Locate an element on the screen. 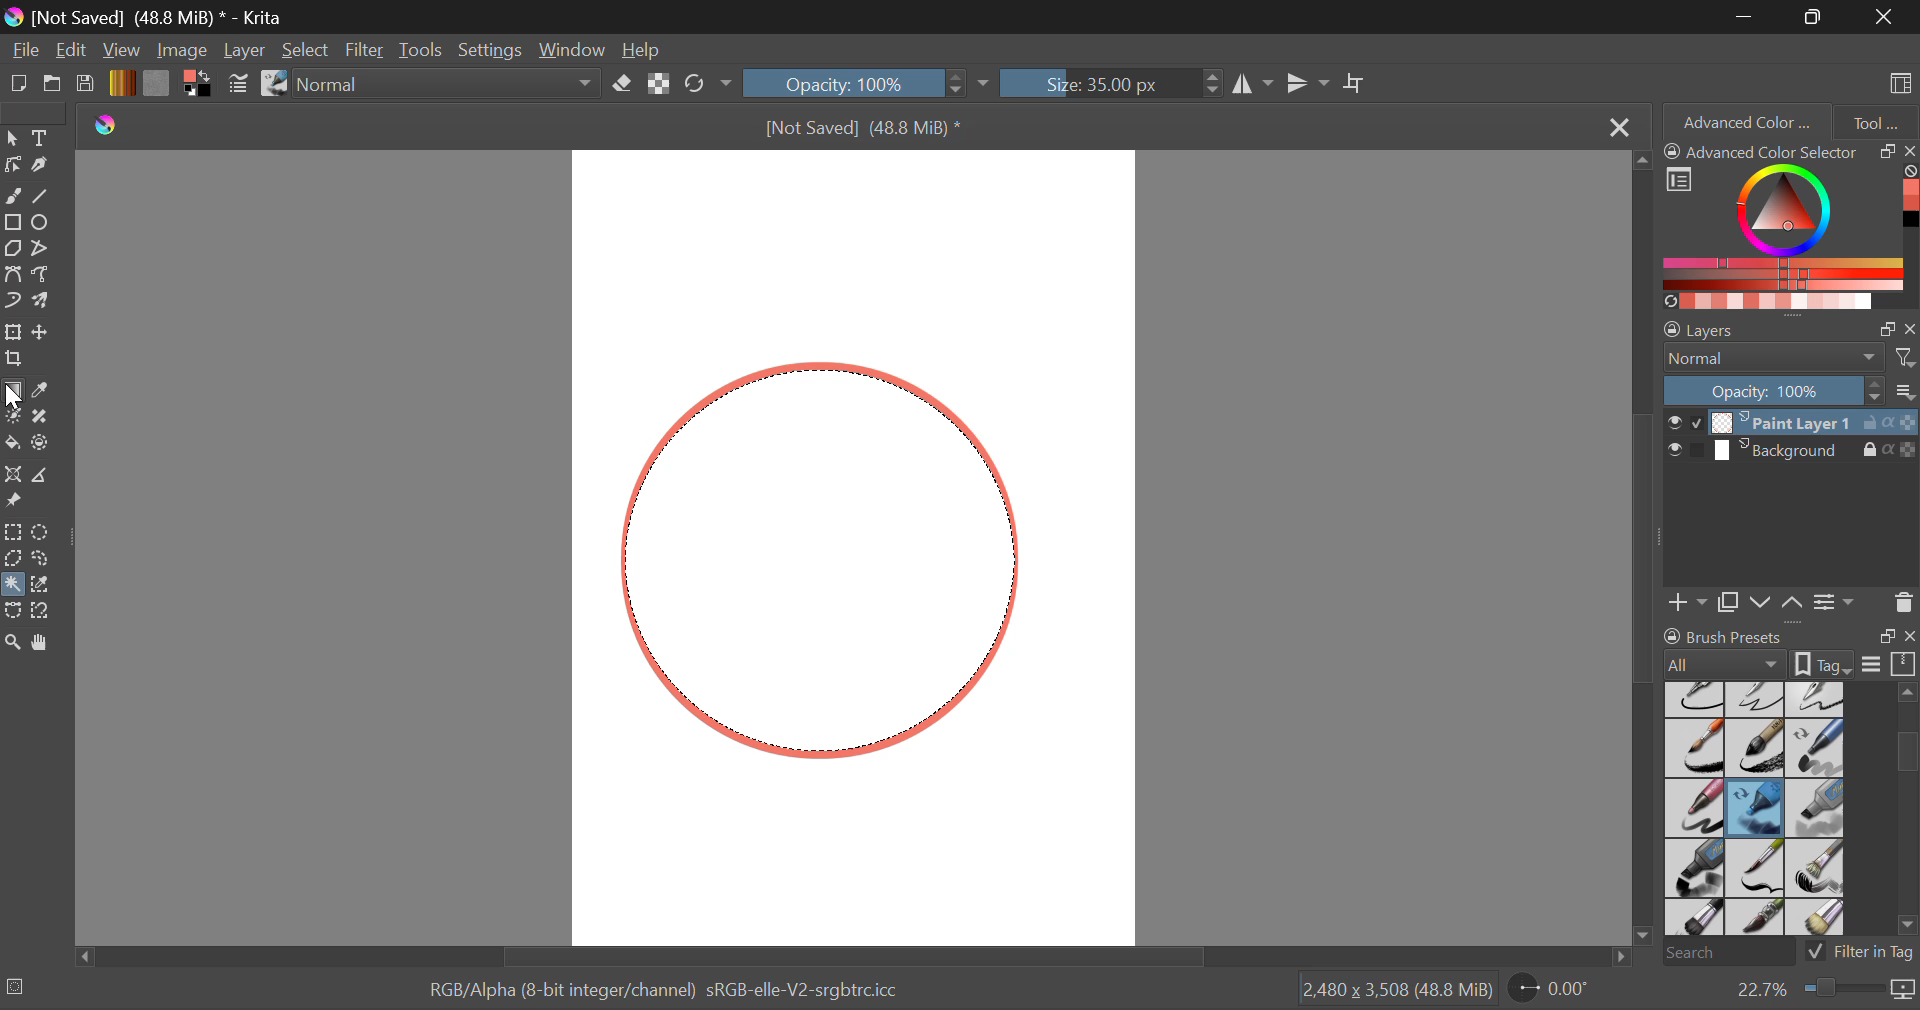 This screenshot has height=1010, width=1920. Ink-8 Sumi-e is located at coordinates (1755, 749).